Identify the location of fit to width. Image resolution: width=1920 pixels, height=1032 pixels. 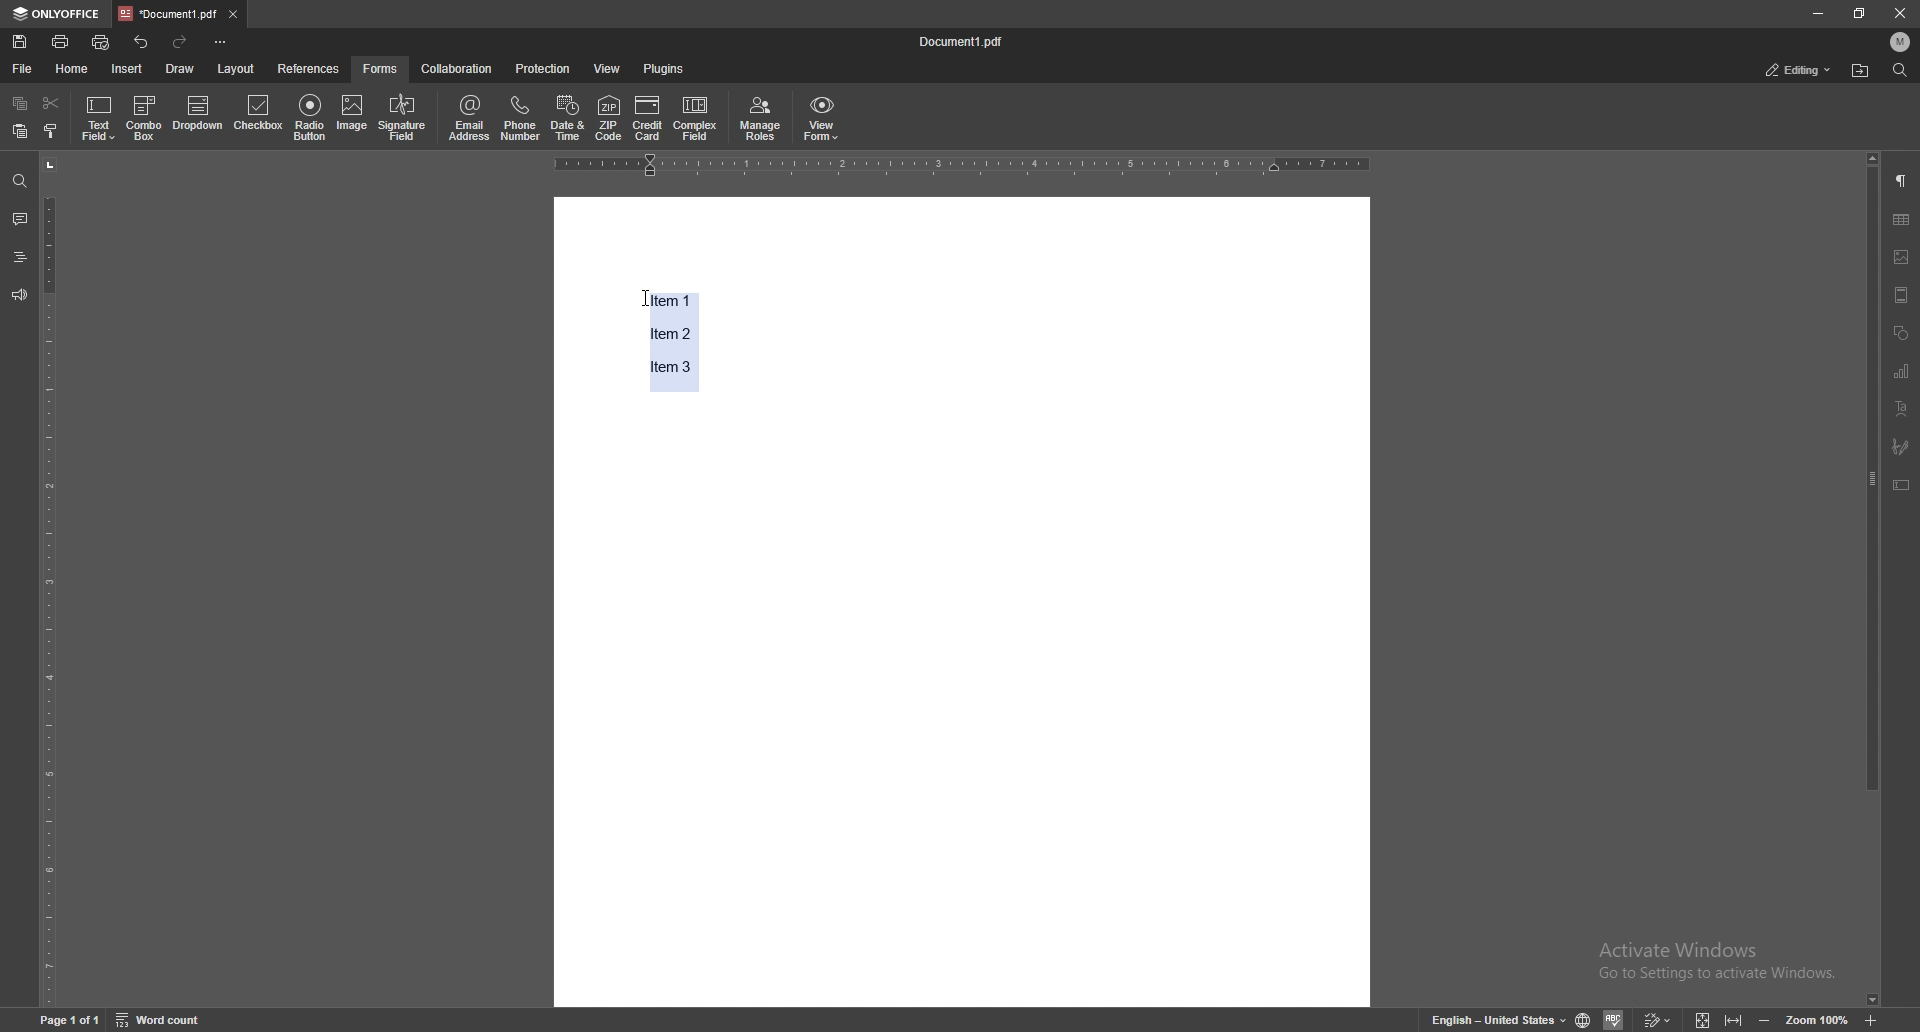
(1731, 1017).